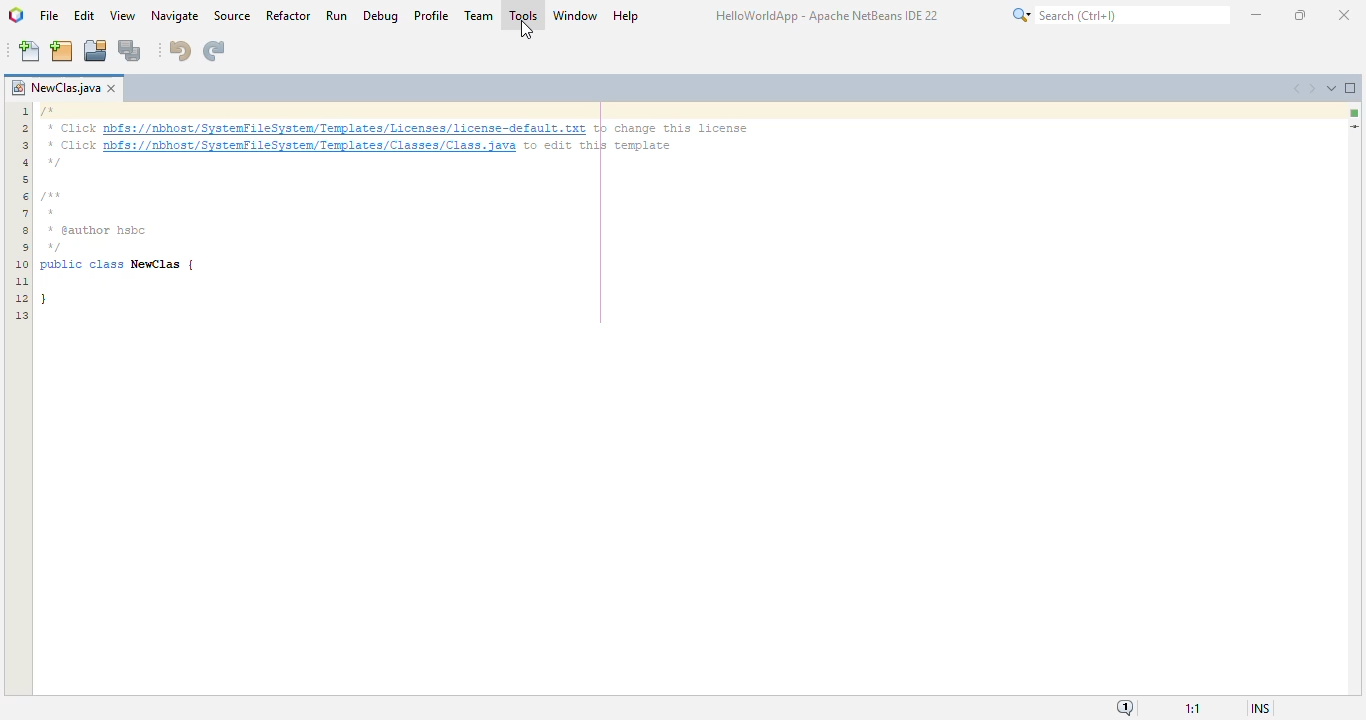 The height and width of the screenshot is (720, 1366). I want to click on new file, so click(29, 51).